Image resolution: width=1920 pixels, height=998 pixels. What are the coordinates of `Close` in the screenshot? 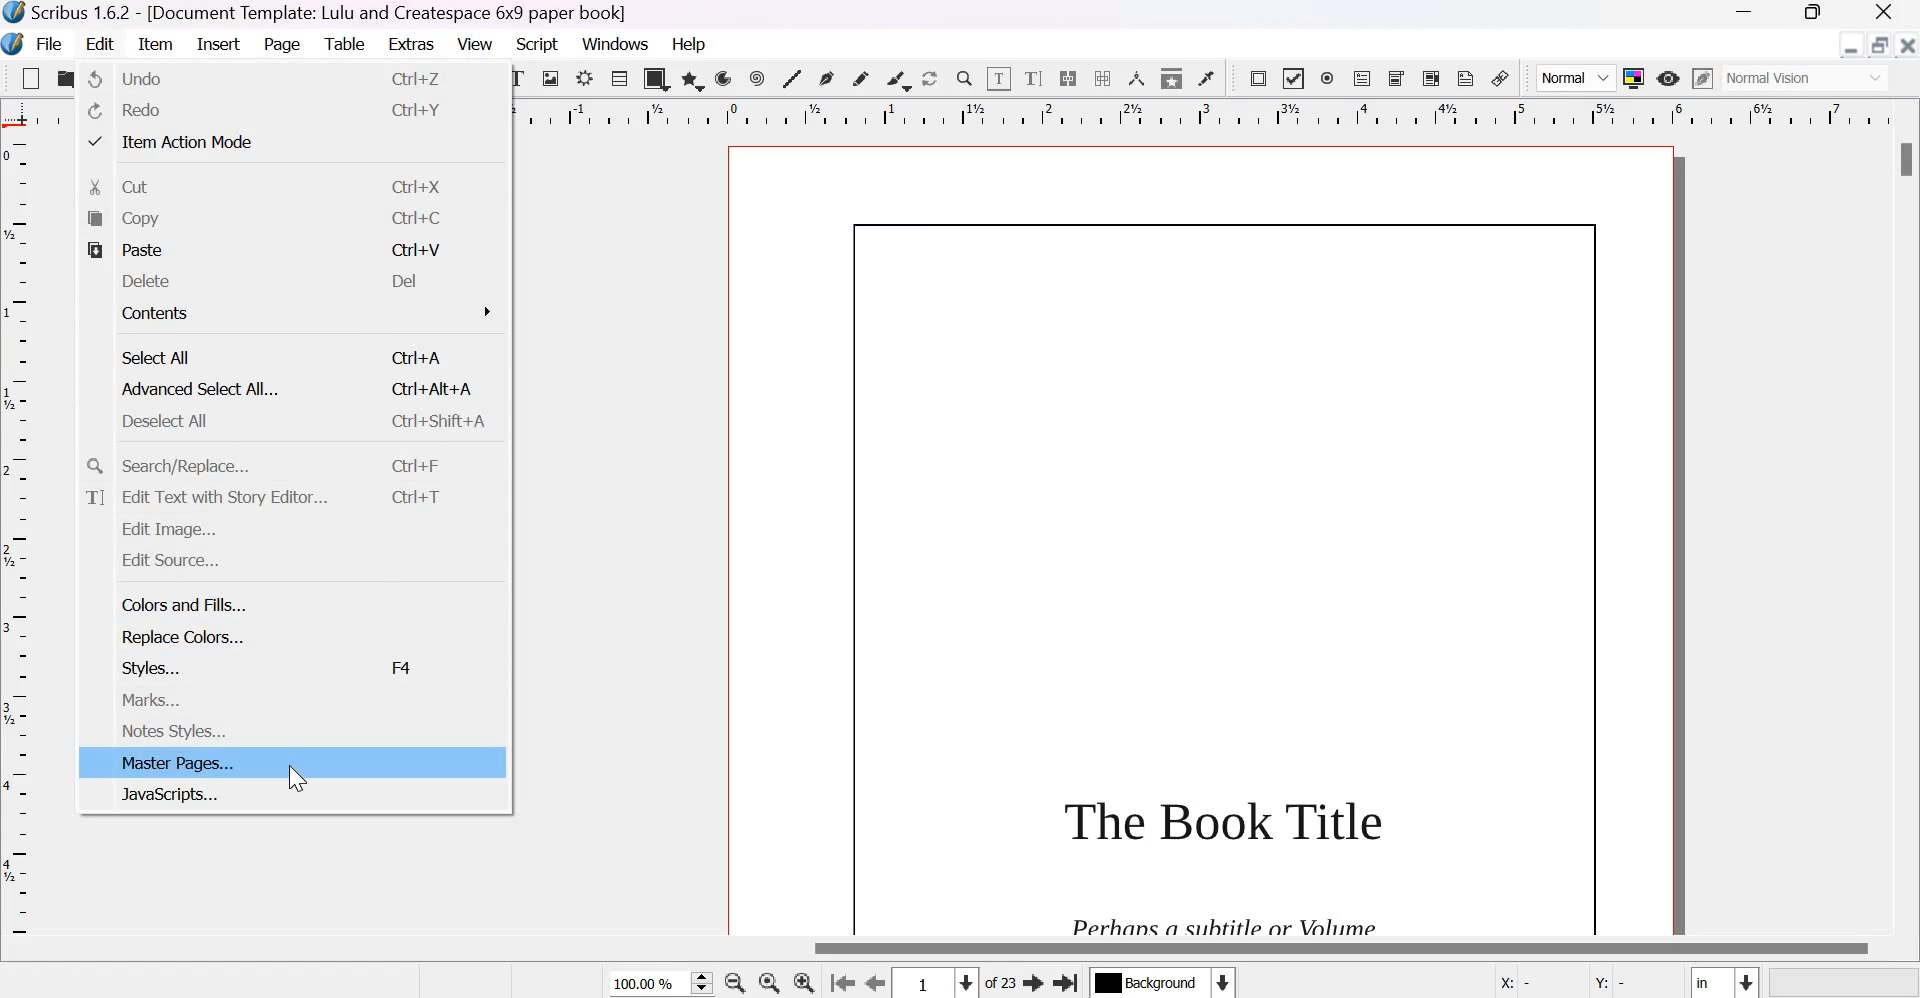 It's located at (1884, 11).